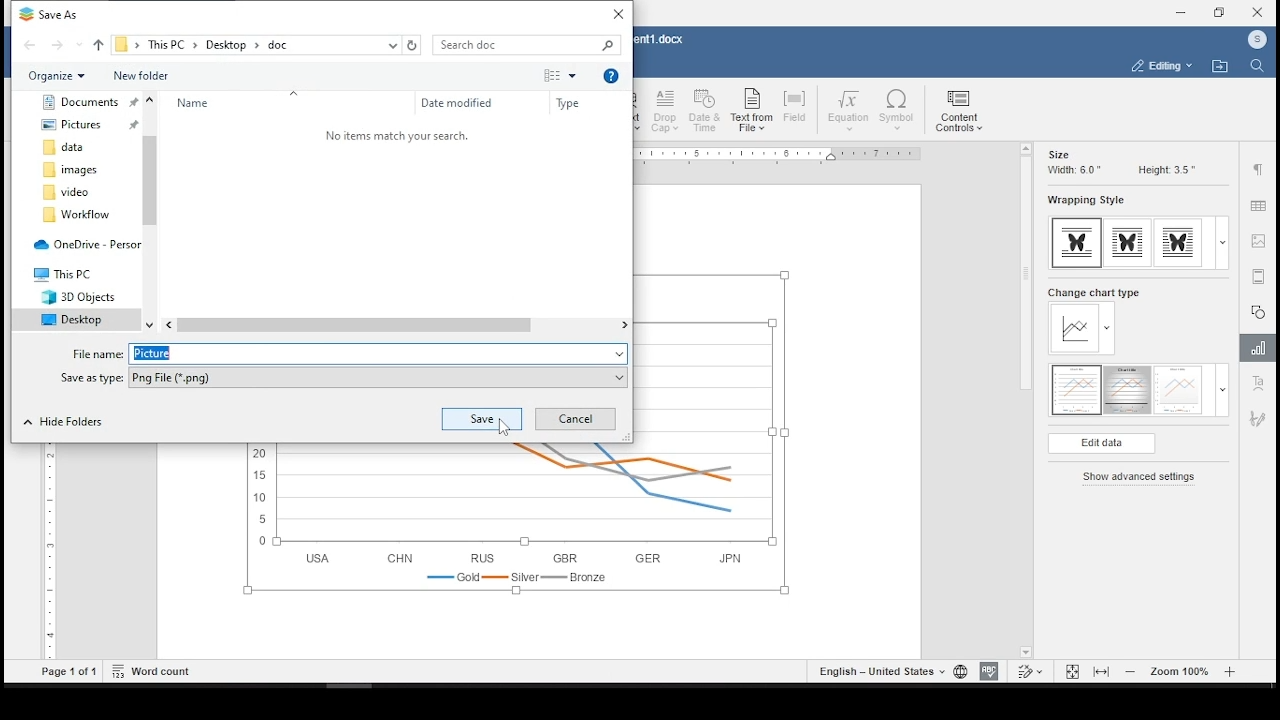 Image resolution: width=1280 pixels, height=720 pixels. Describe the element at coordinates (1258, 11) in the screenshot. I see `close window` at that location.